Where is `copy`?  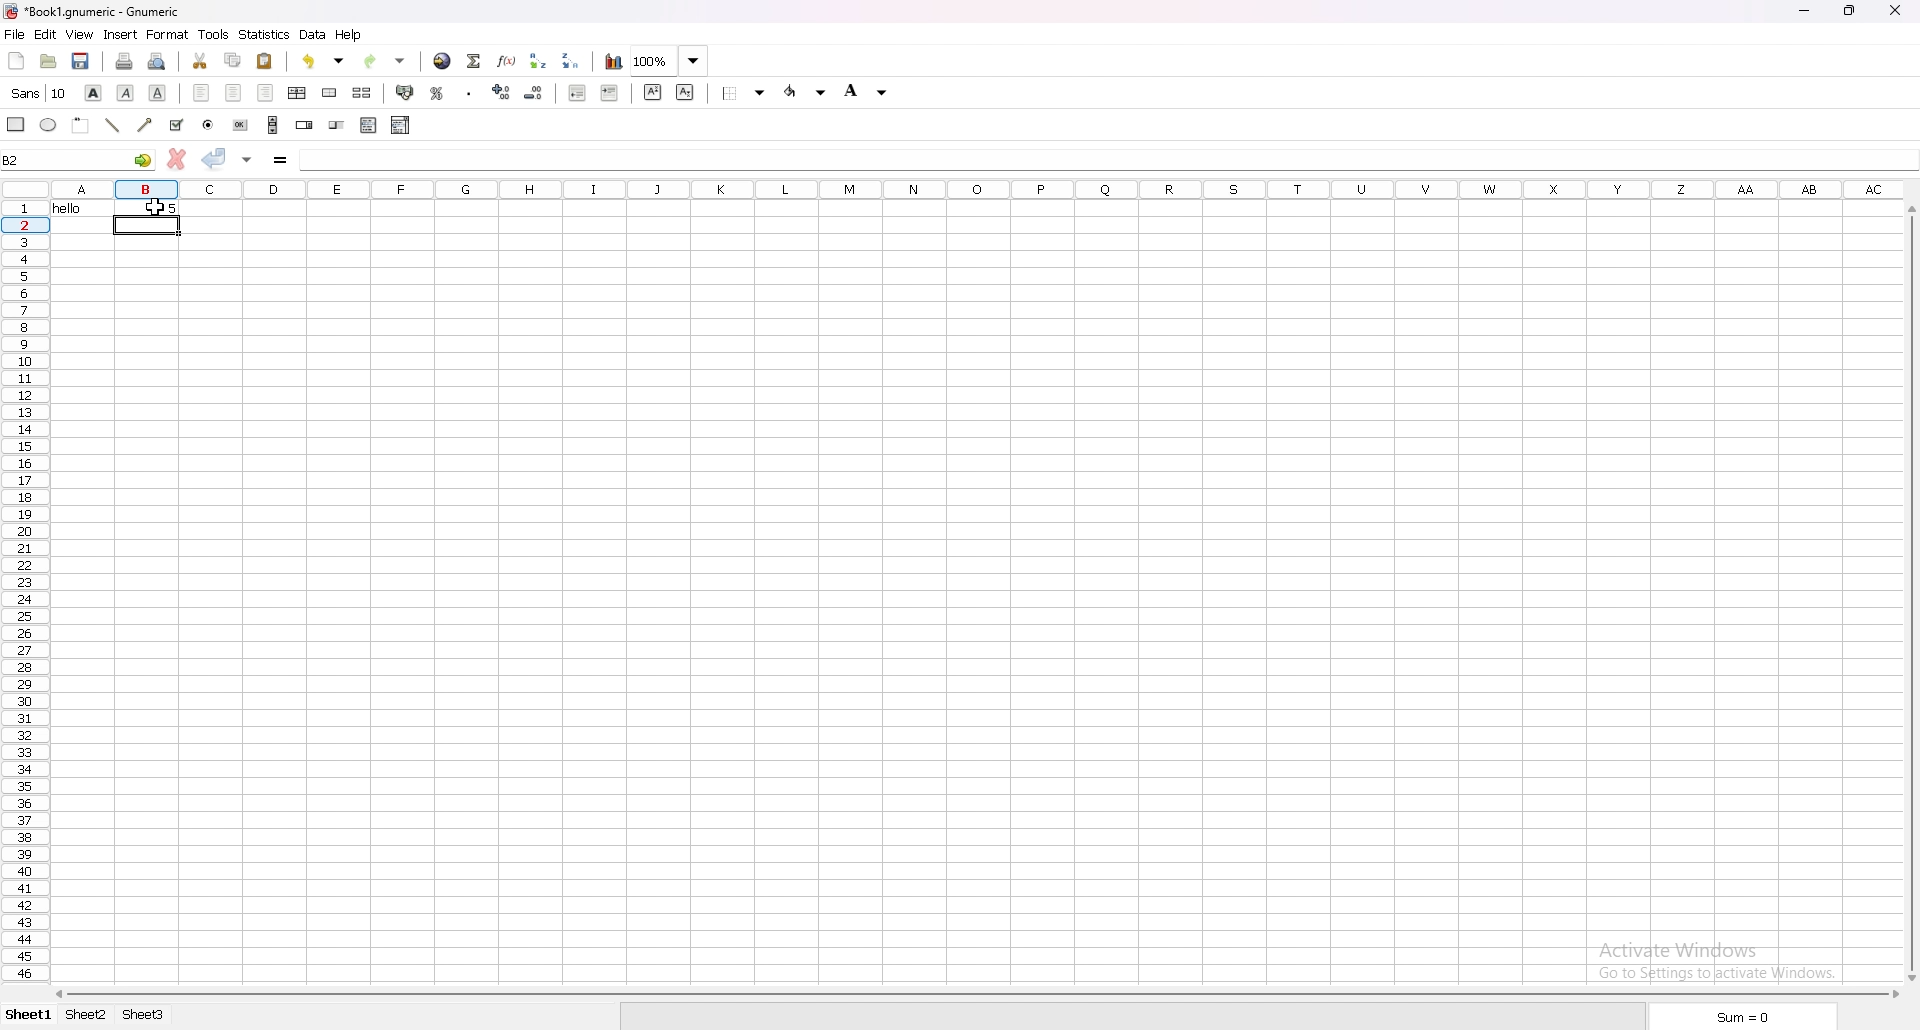
copy is located at coordinates (232, 59).